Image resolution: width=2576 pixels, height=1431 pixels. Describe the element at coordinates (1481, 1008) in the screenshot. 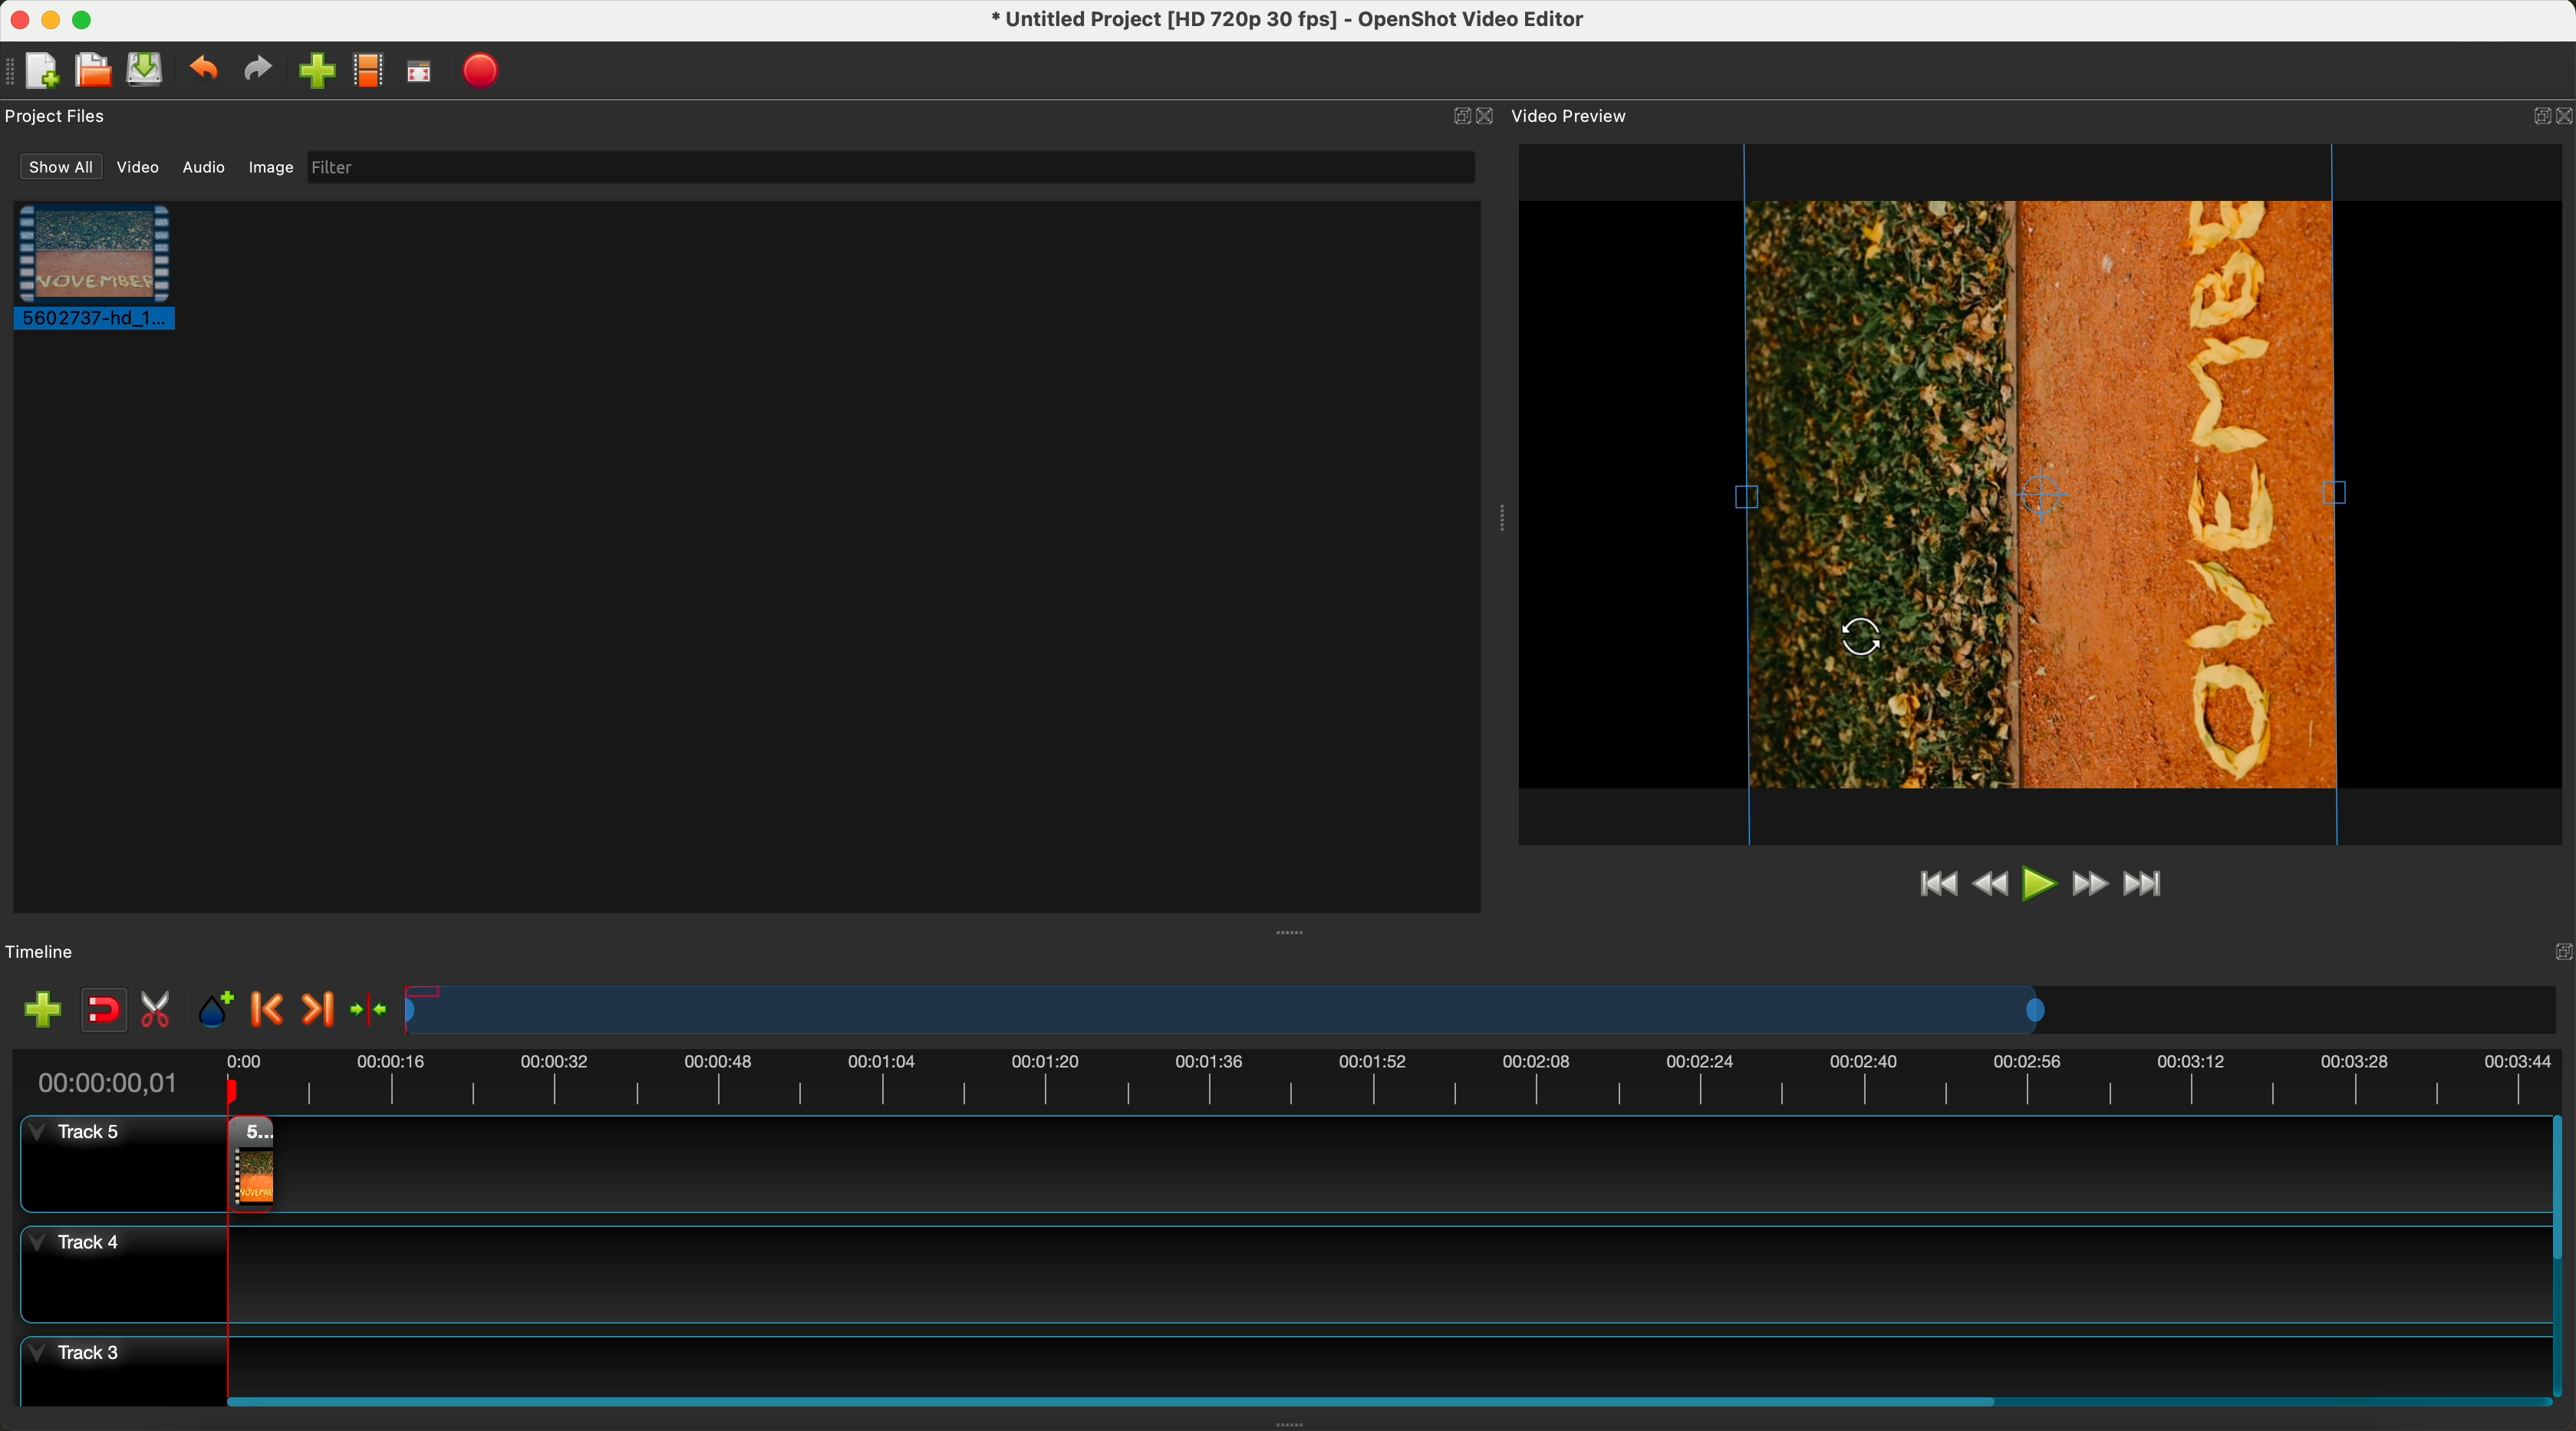

I see `timeline` at that location.